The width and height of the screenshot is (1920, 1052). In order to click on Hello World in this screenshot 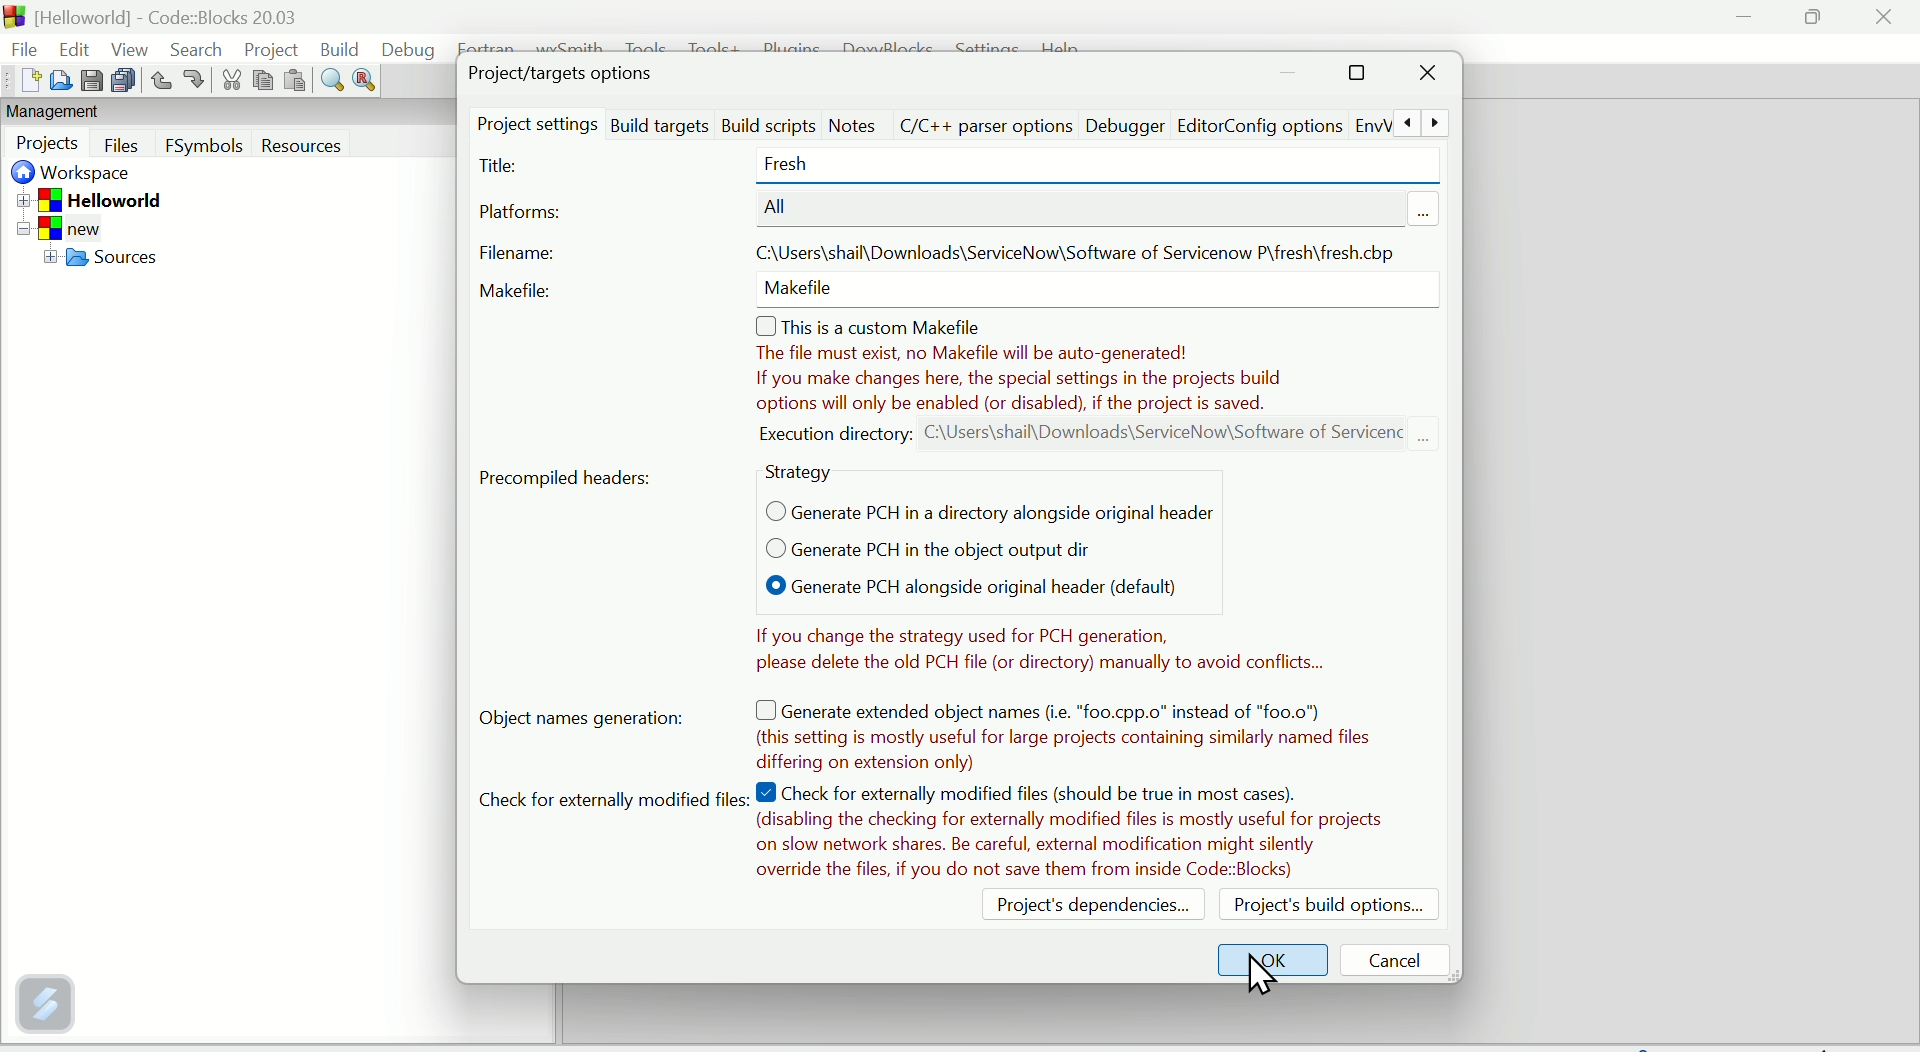, I will do `click(118, 199)`.